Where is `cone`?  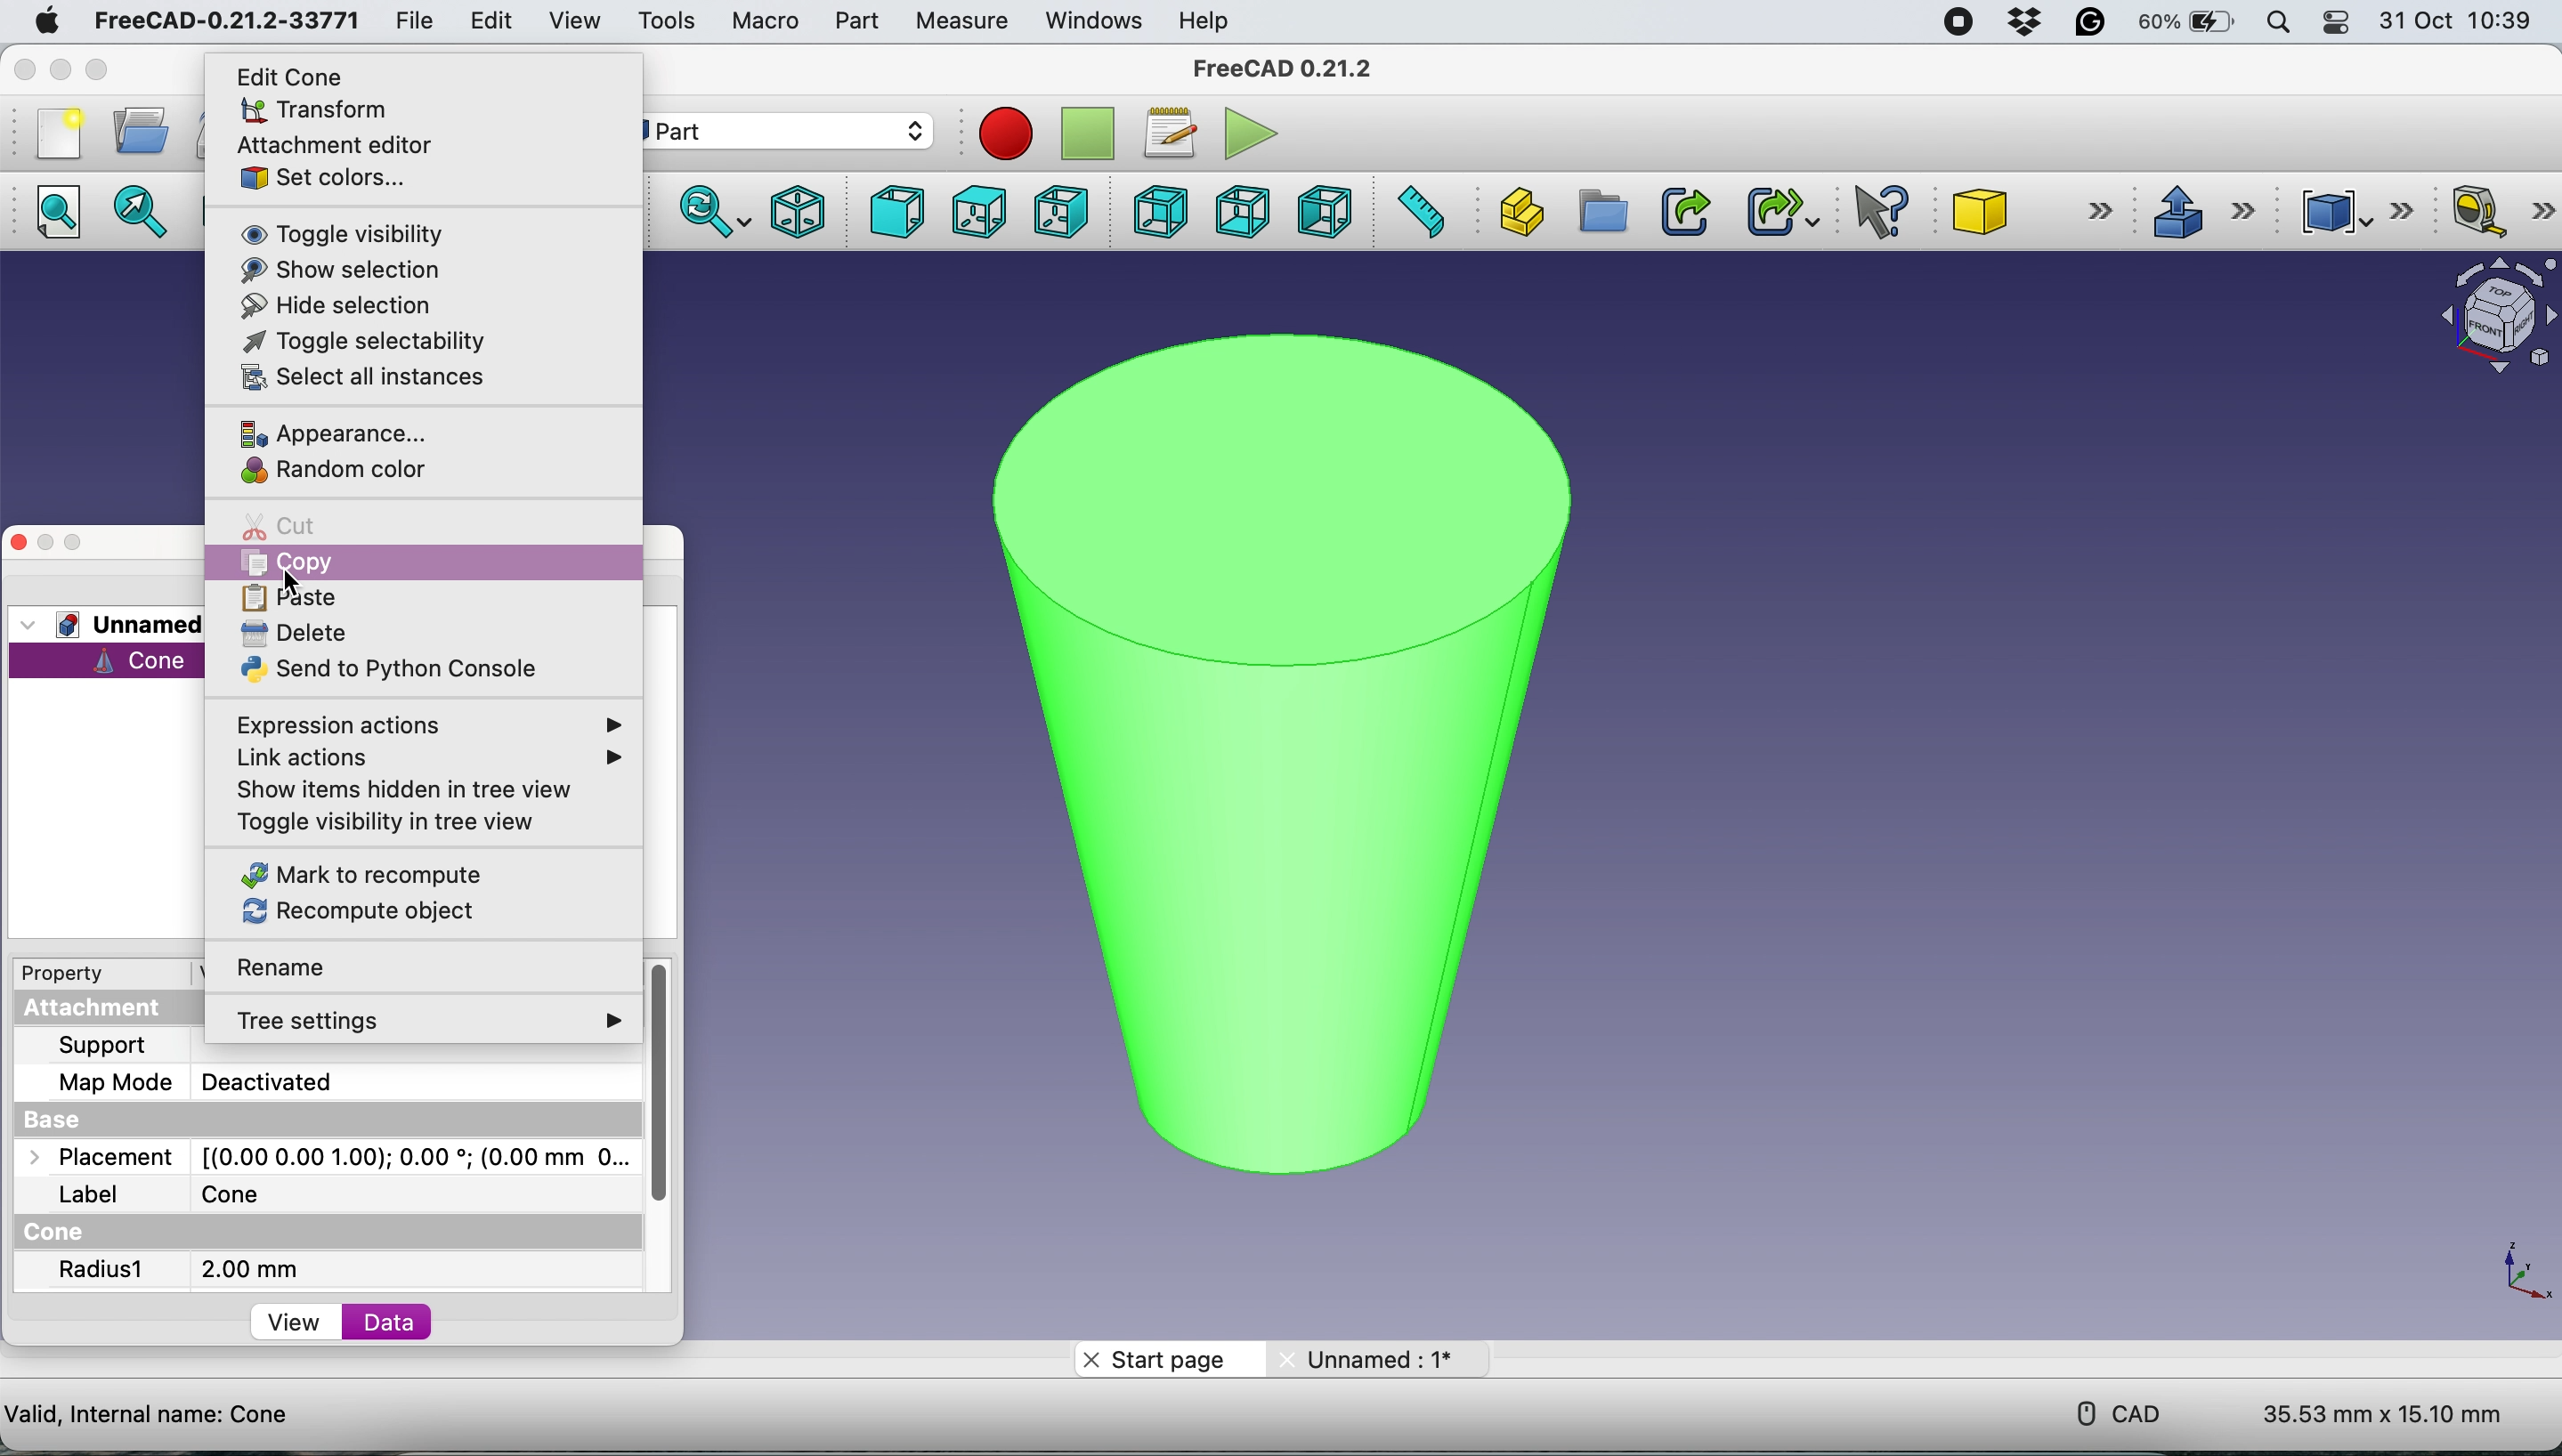 cone is located at coordinates (61, 1233).